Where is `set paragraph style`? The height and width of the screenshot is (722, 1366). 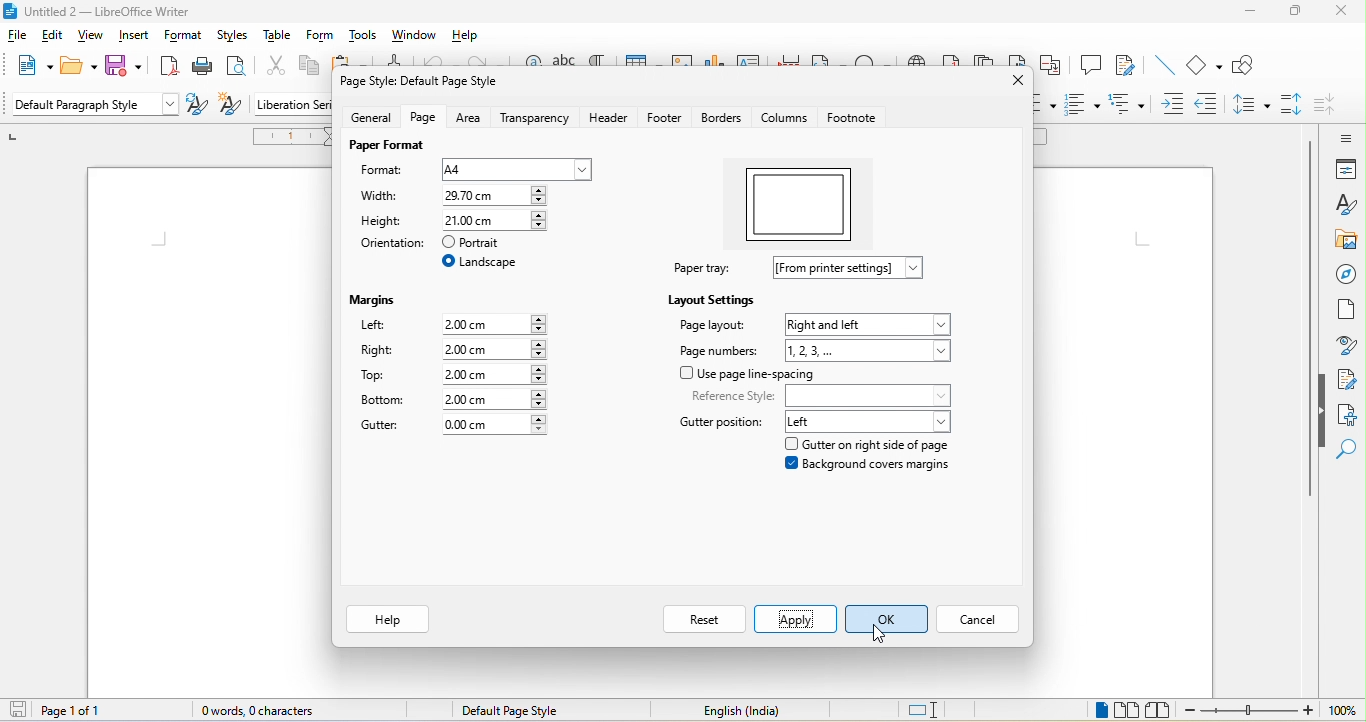
set paragraph style is located at coordinates (94, 106).